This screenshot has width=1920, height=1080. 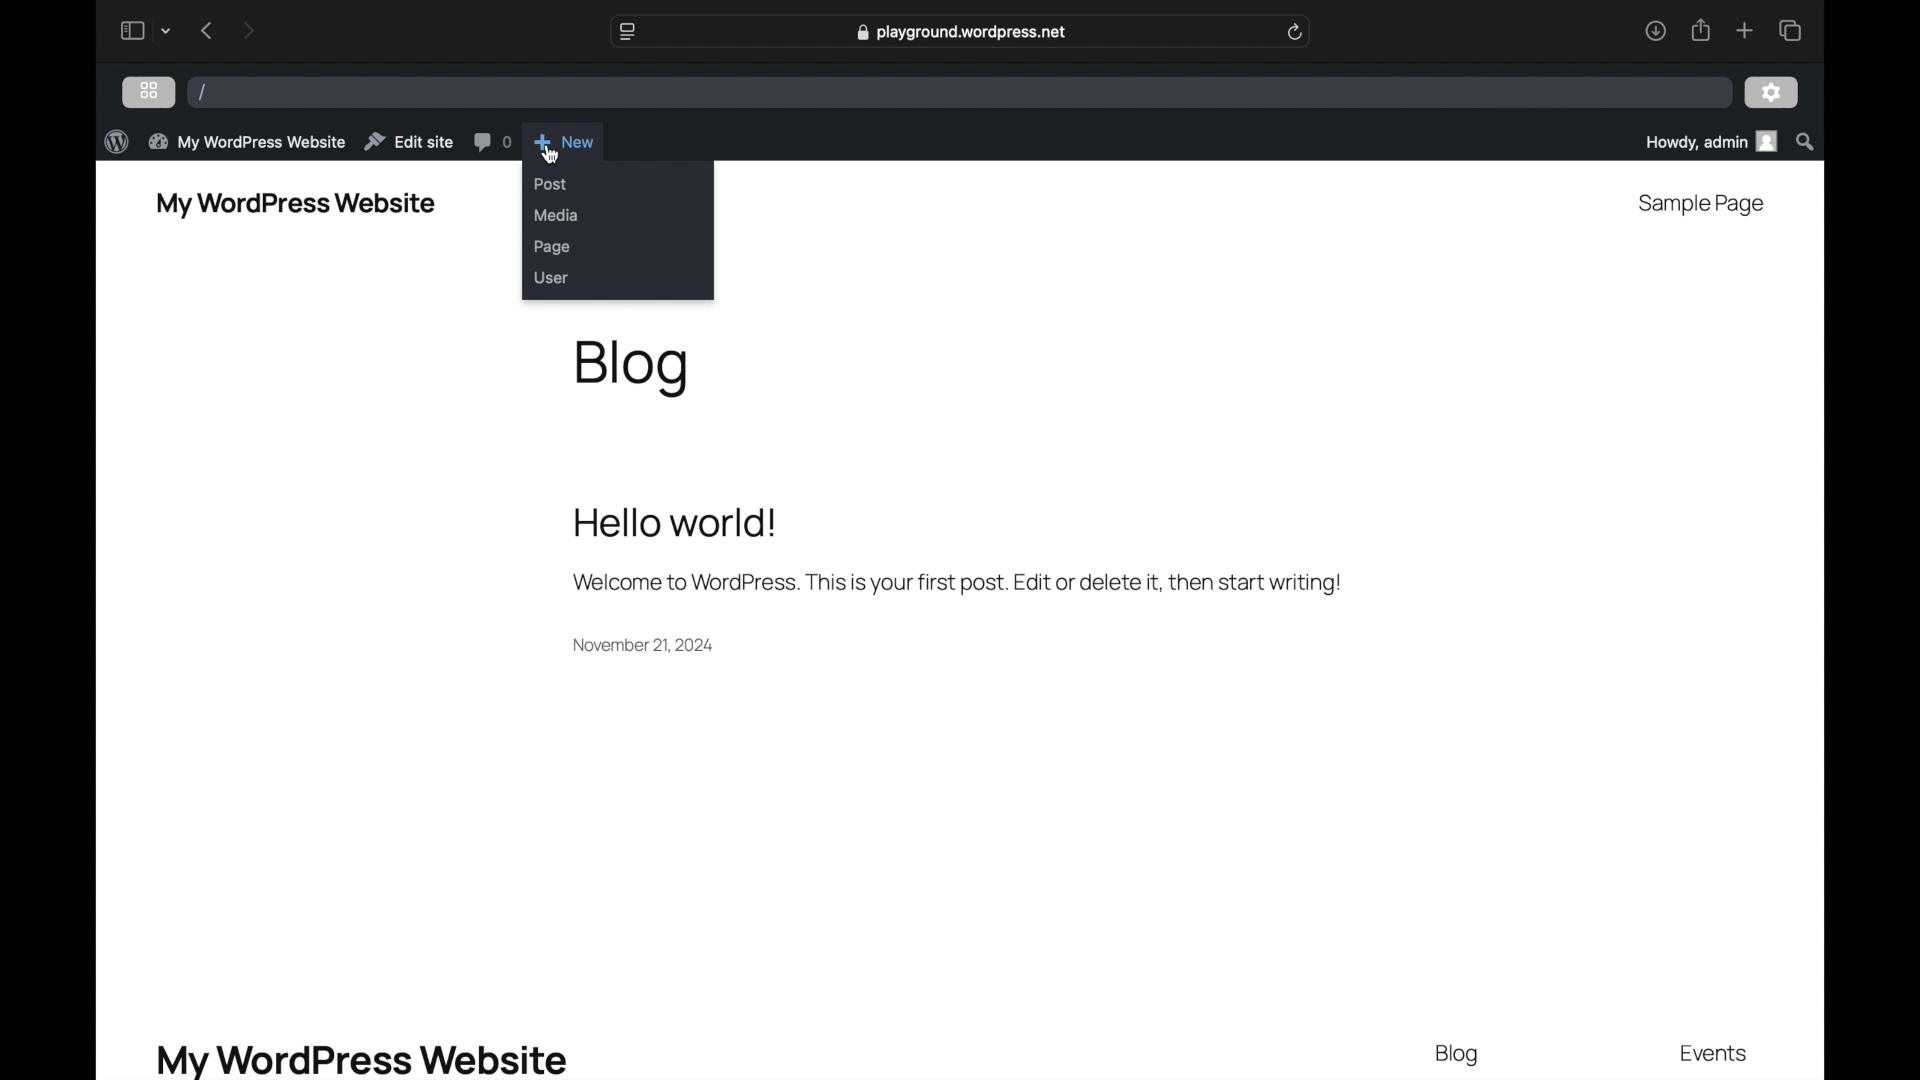 What do you see at coordinates (204, 93) in the screenshot?
I see `/` at bounding box center [204, 93].